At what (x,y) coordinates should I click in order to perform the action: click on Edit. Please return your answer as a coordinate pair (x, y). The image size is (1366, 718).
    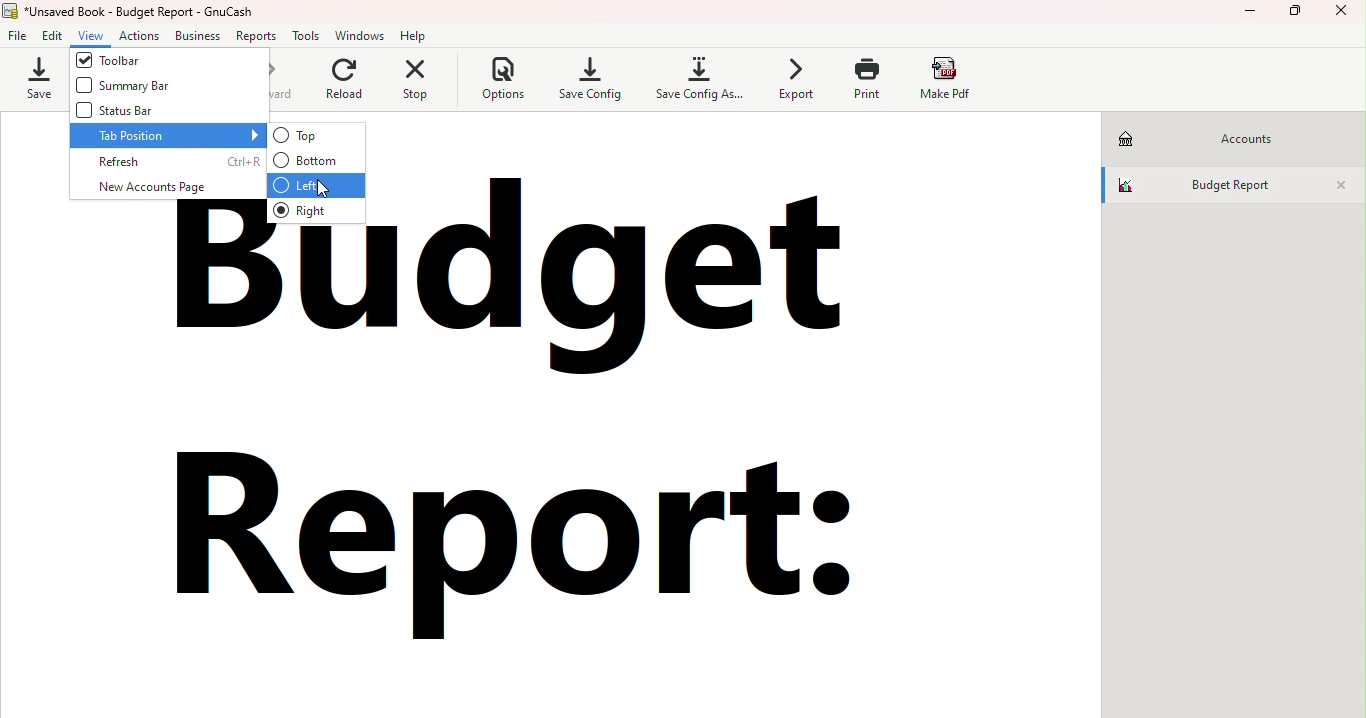
    Looking at the image, I should click on (55, 36).